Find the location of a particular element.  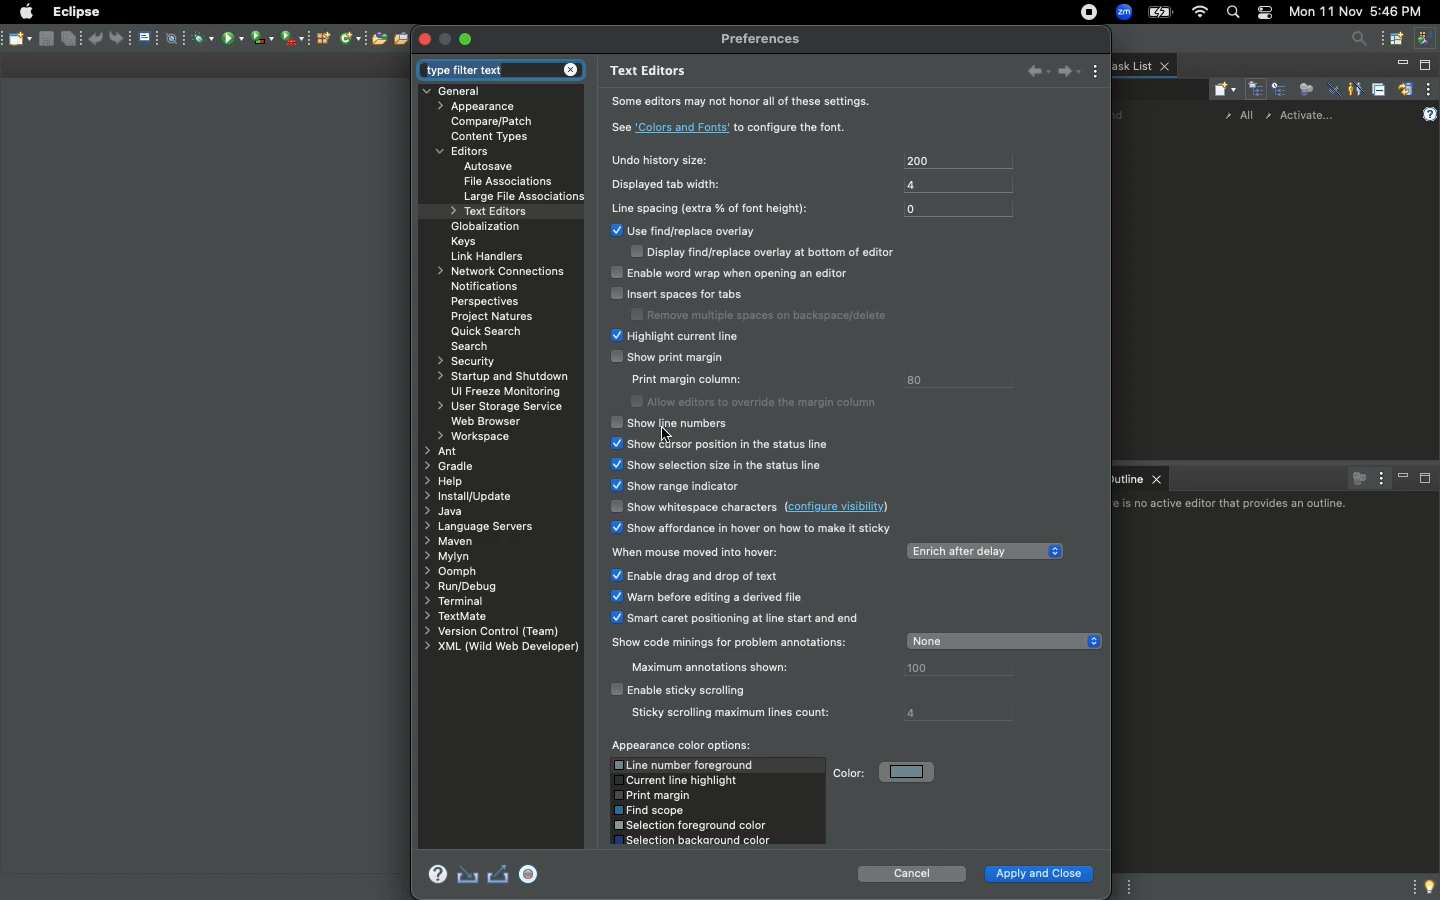

Use find/replace overlay is located at coordinates (754, 246).